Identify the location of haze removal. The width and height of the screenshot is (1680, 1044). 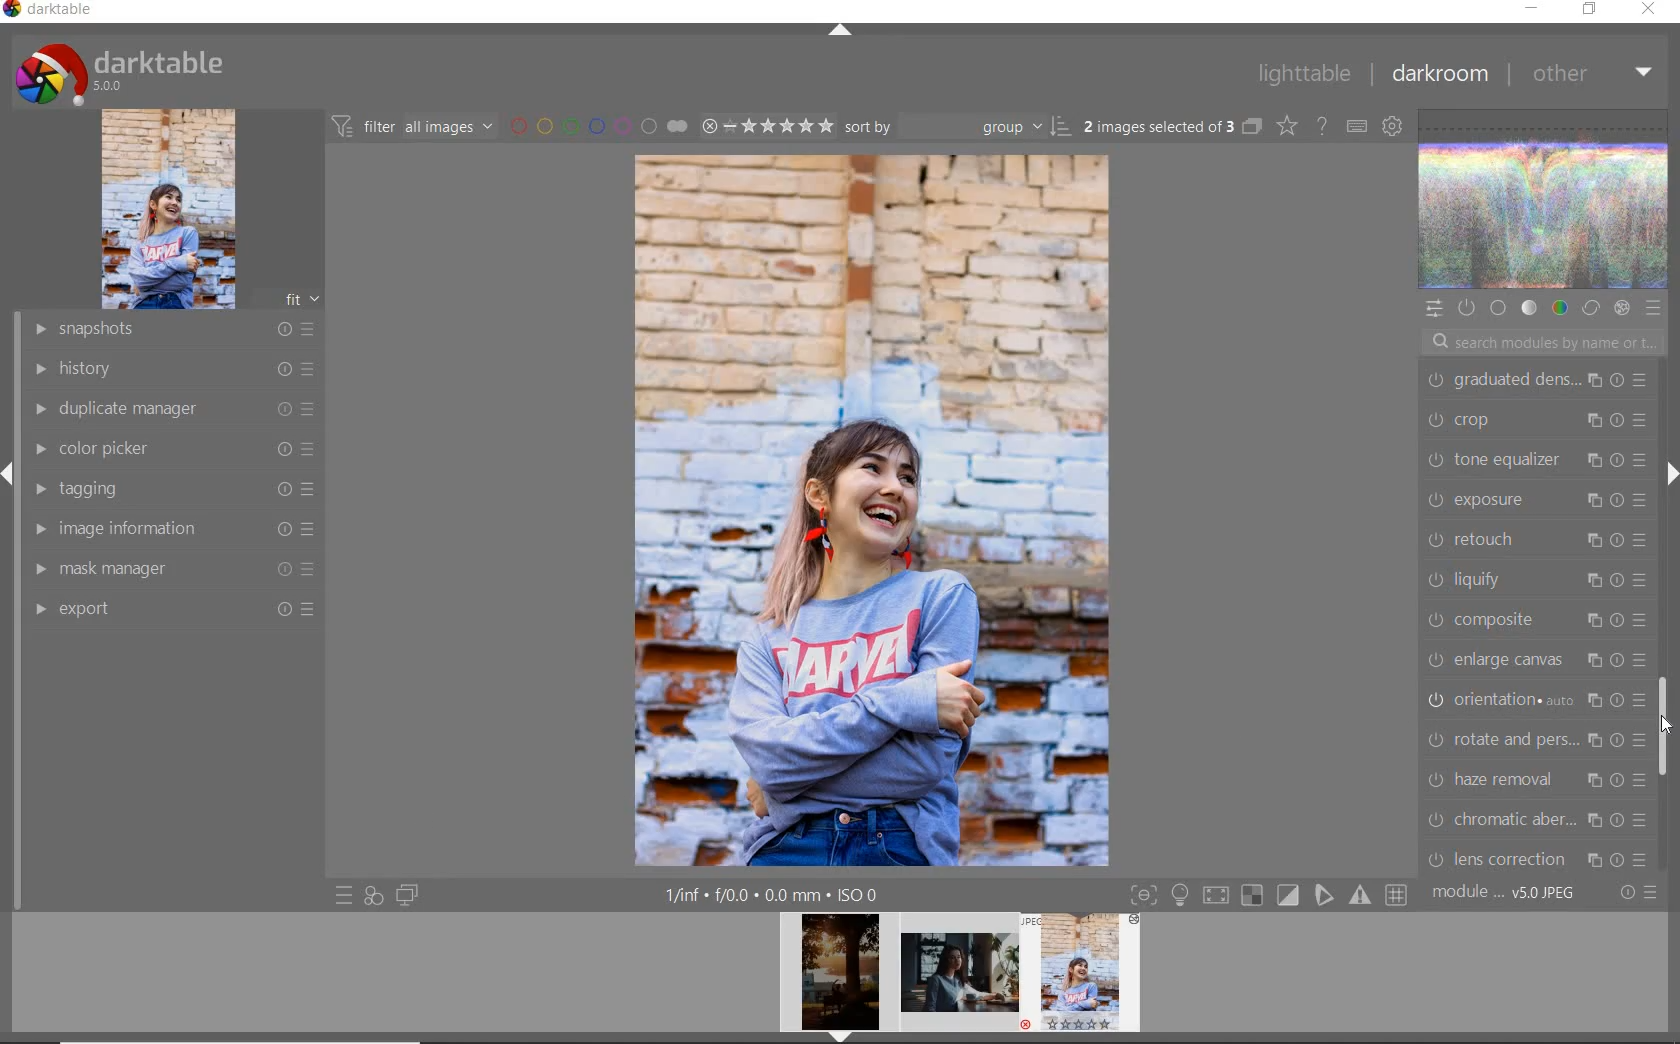
(1535, 781).